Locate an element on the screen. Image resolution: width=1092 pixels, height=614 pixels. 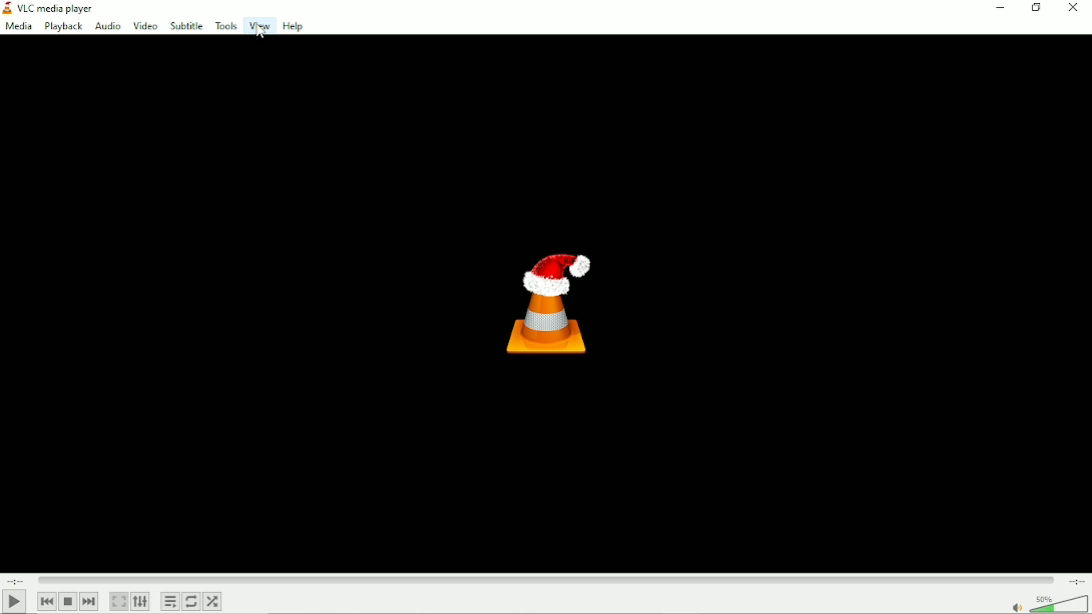
Random is located at coordinates (213, 601).